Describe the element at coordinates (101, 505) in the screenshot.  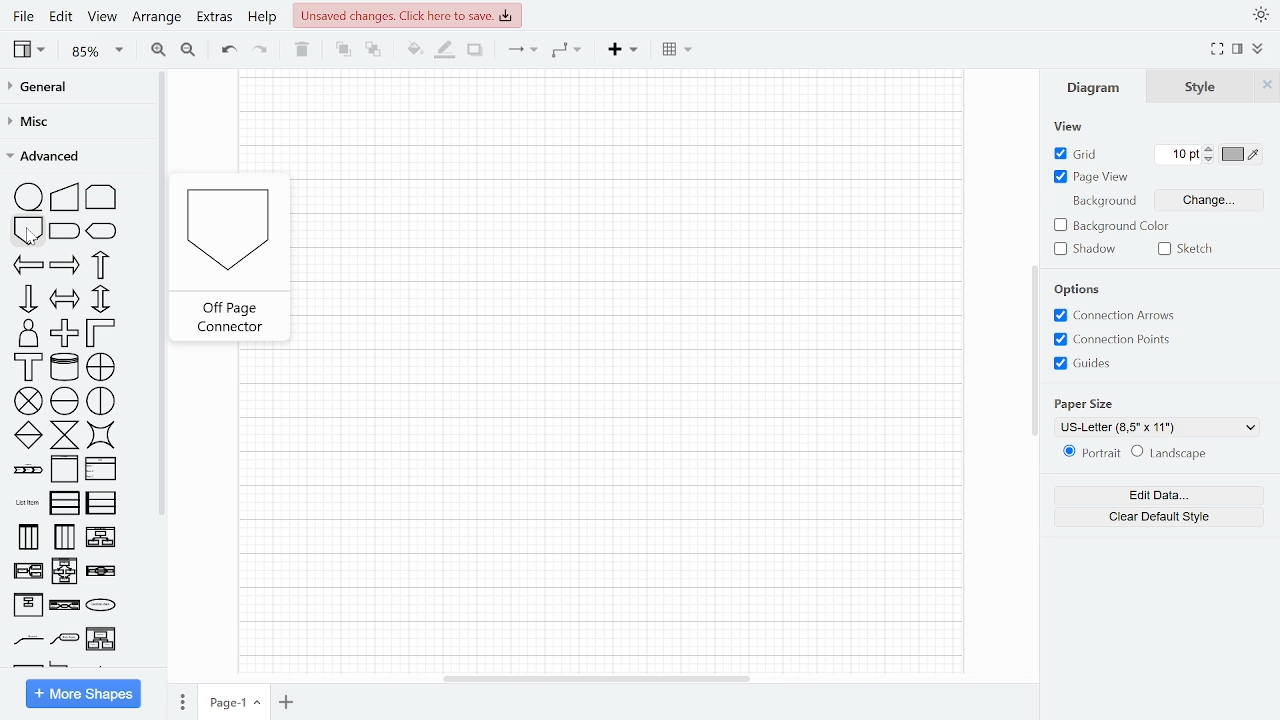
I see `horizontal pool 2` at that location.